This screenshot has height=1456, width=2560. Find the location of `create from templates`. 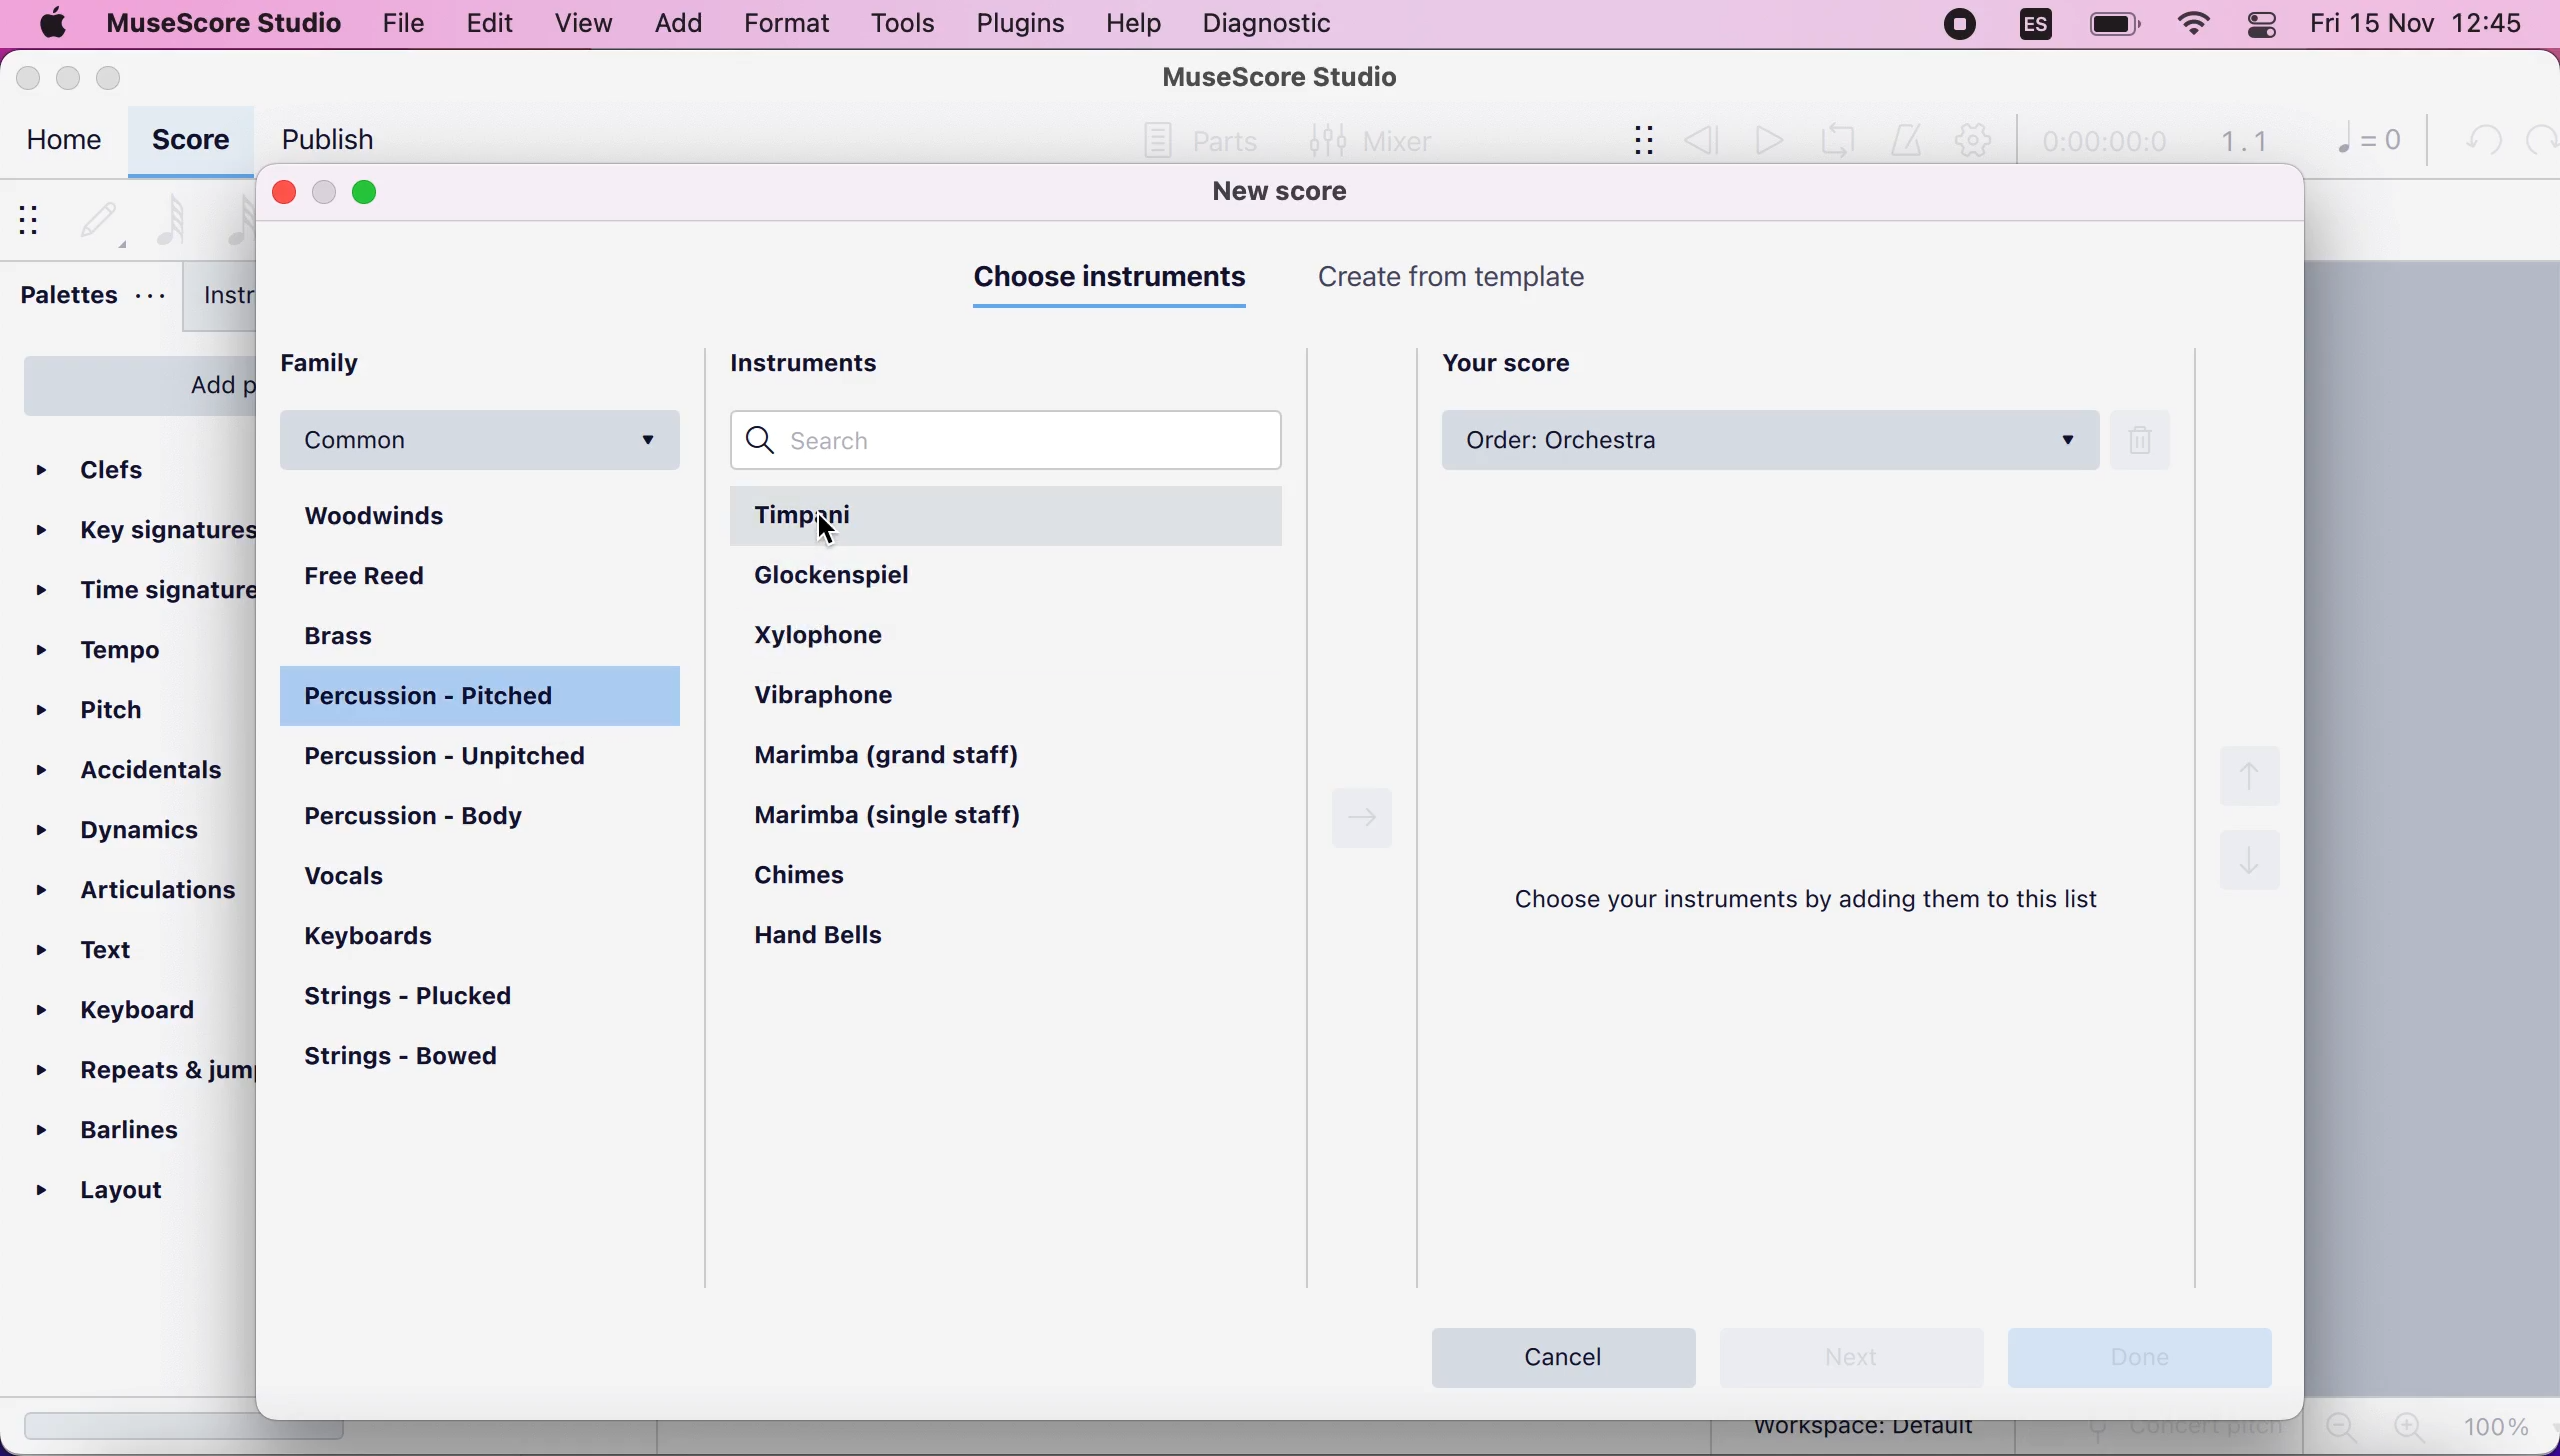

create from templates is located at coordinates (1498, 277).